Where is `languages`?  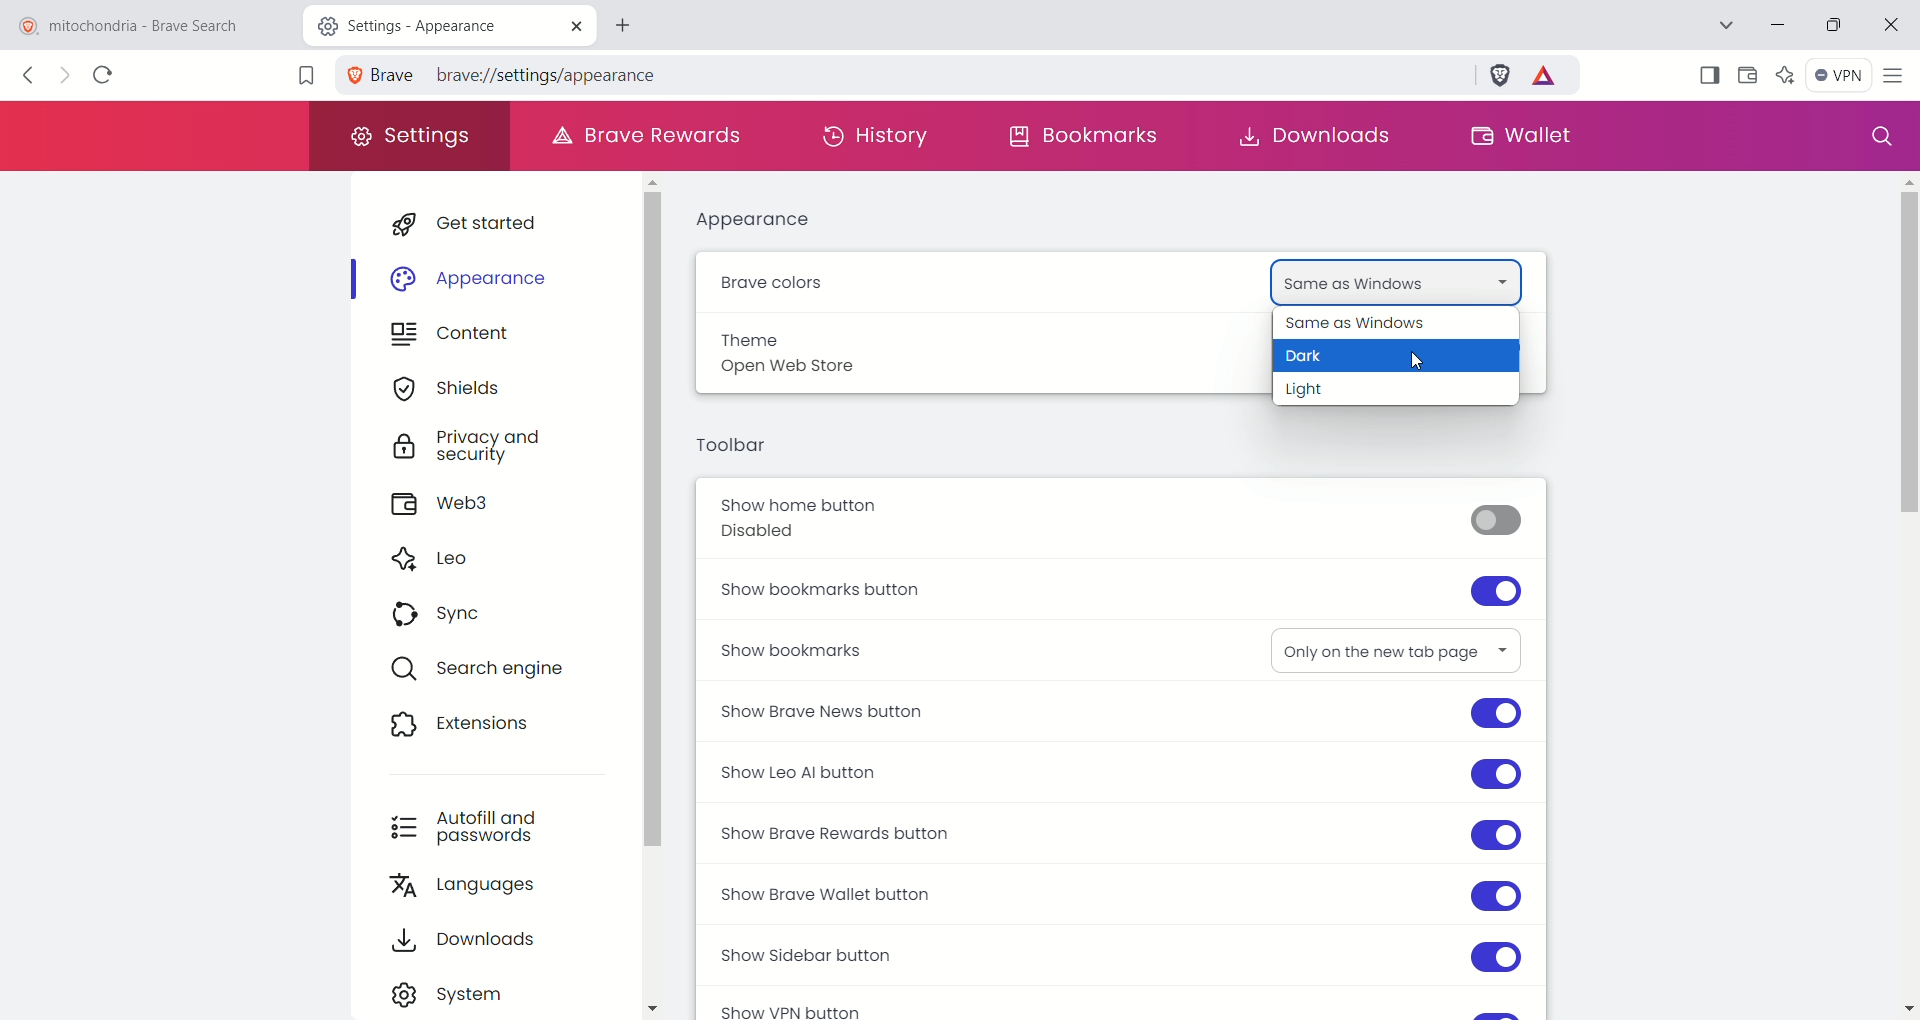
languages is located at coordinates (476, 889).